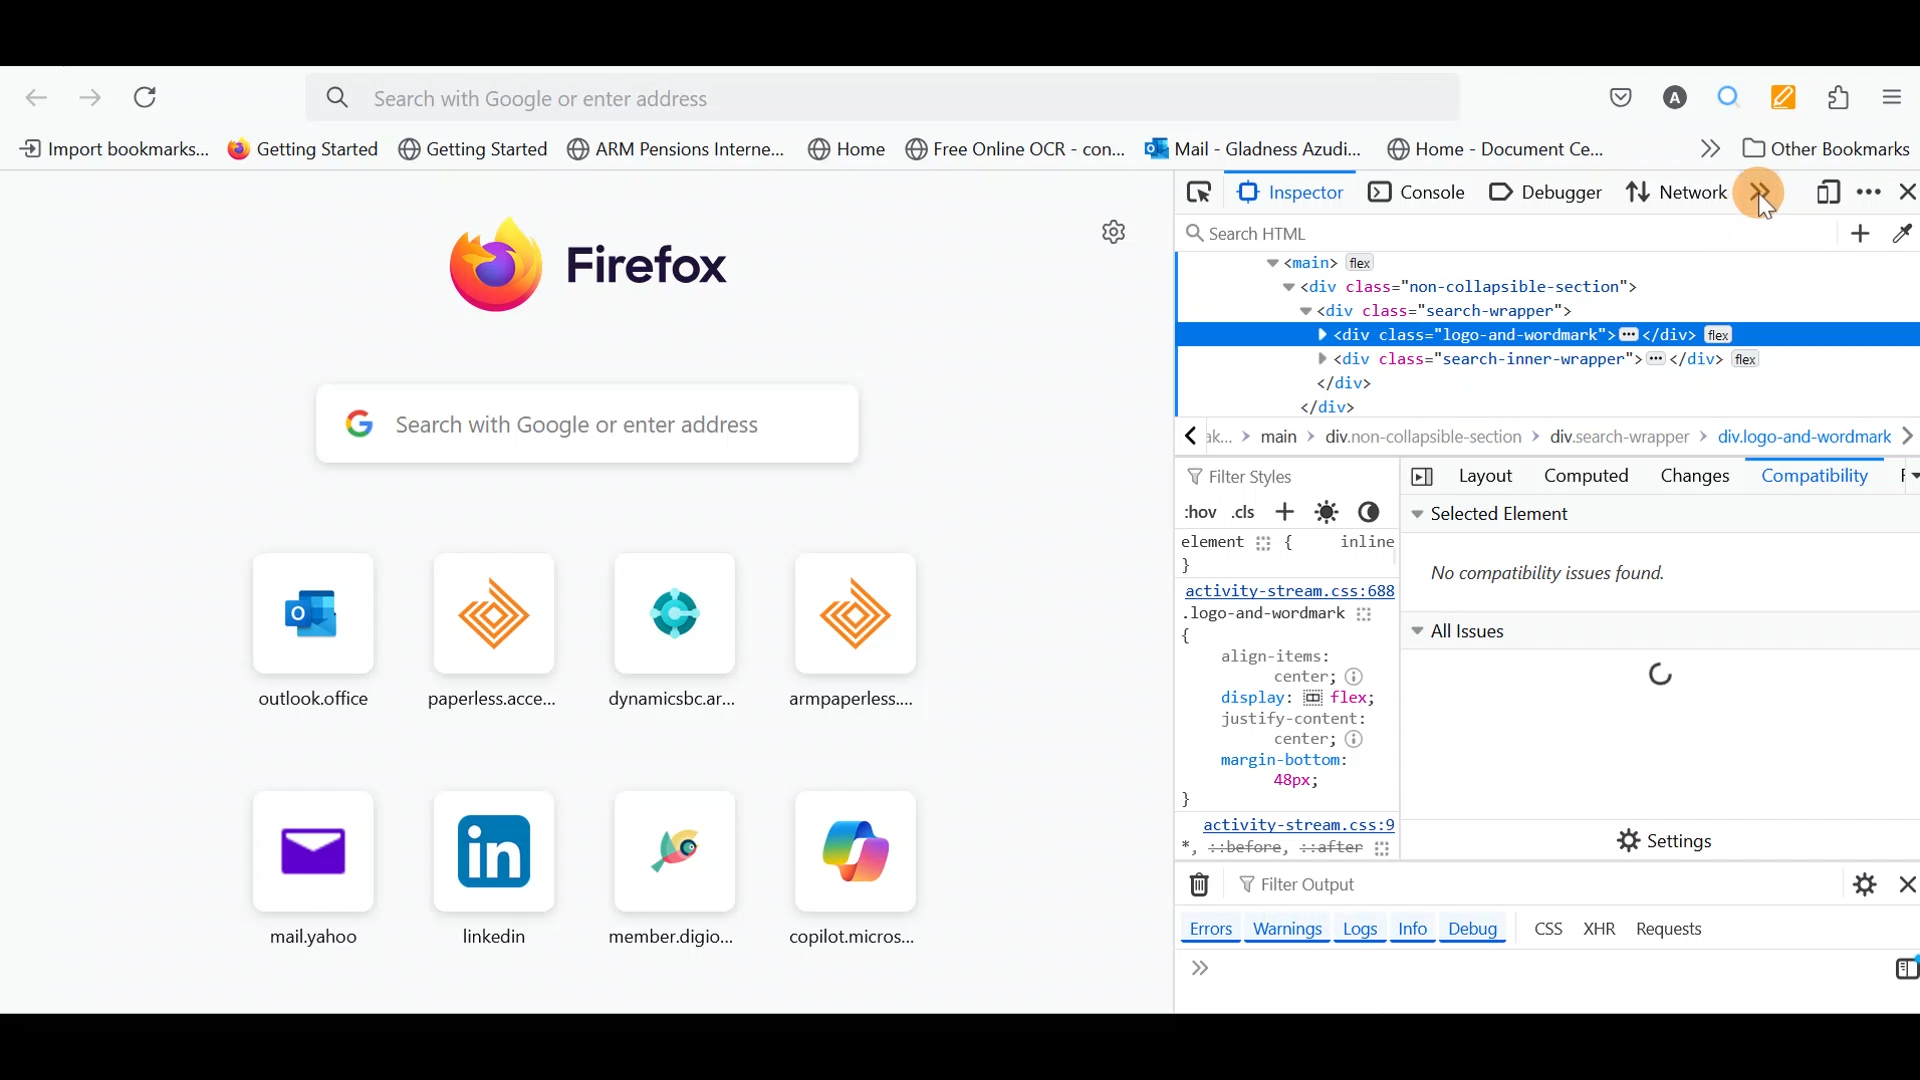  What do you see at coordinates (1659, 557) in the screenshot?
I see `Selected element` at bounding box center [1659, 557].